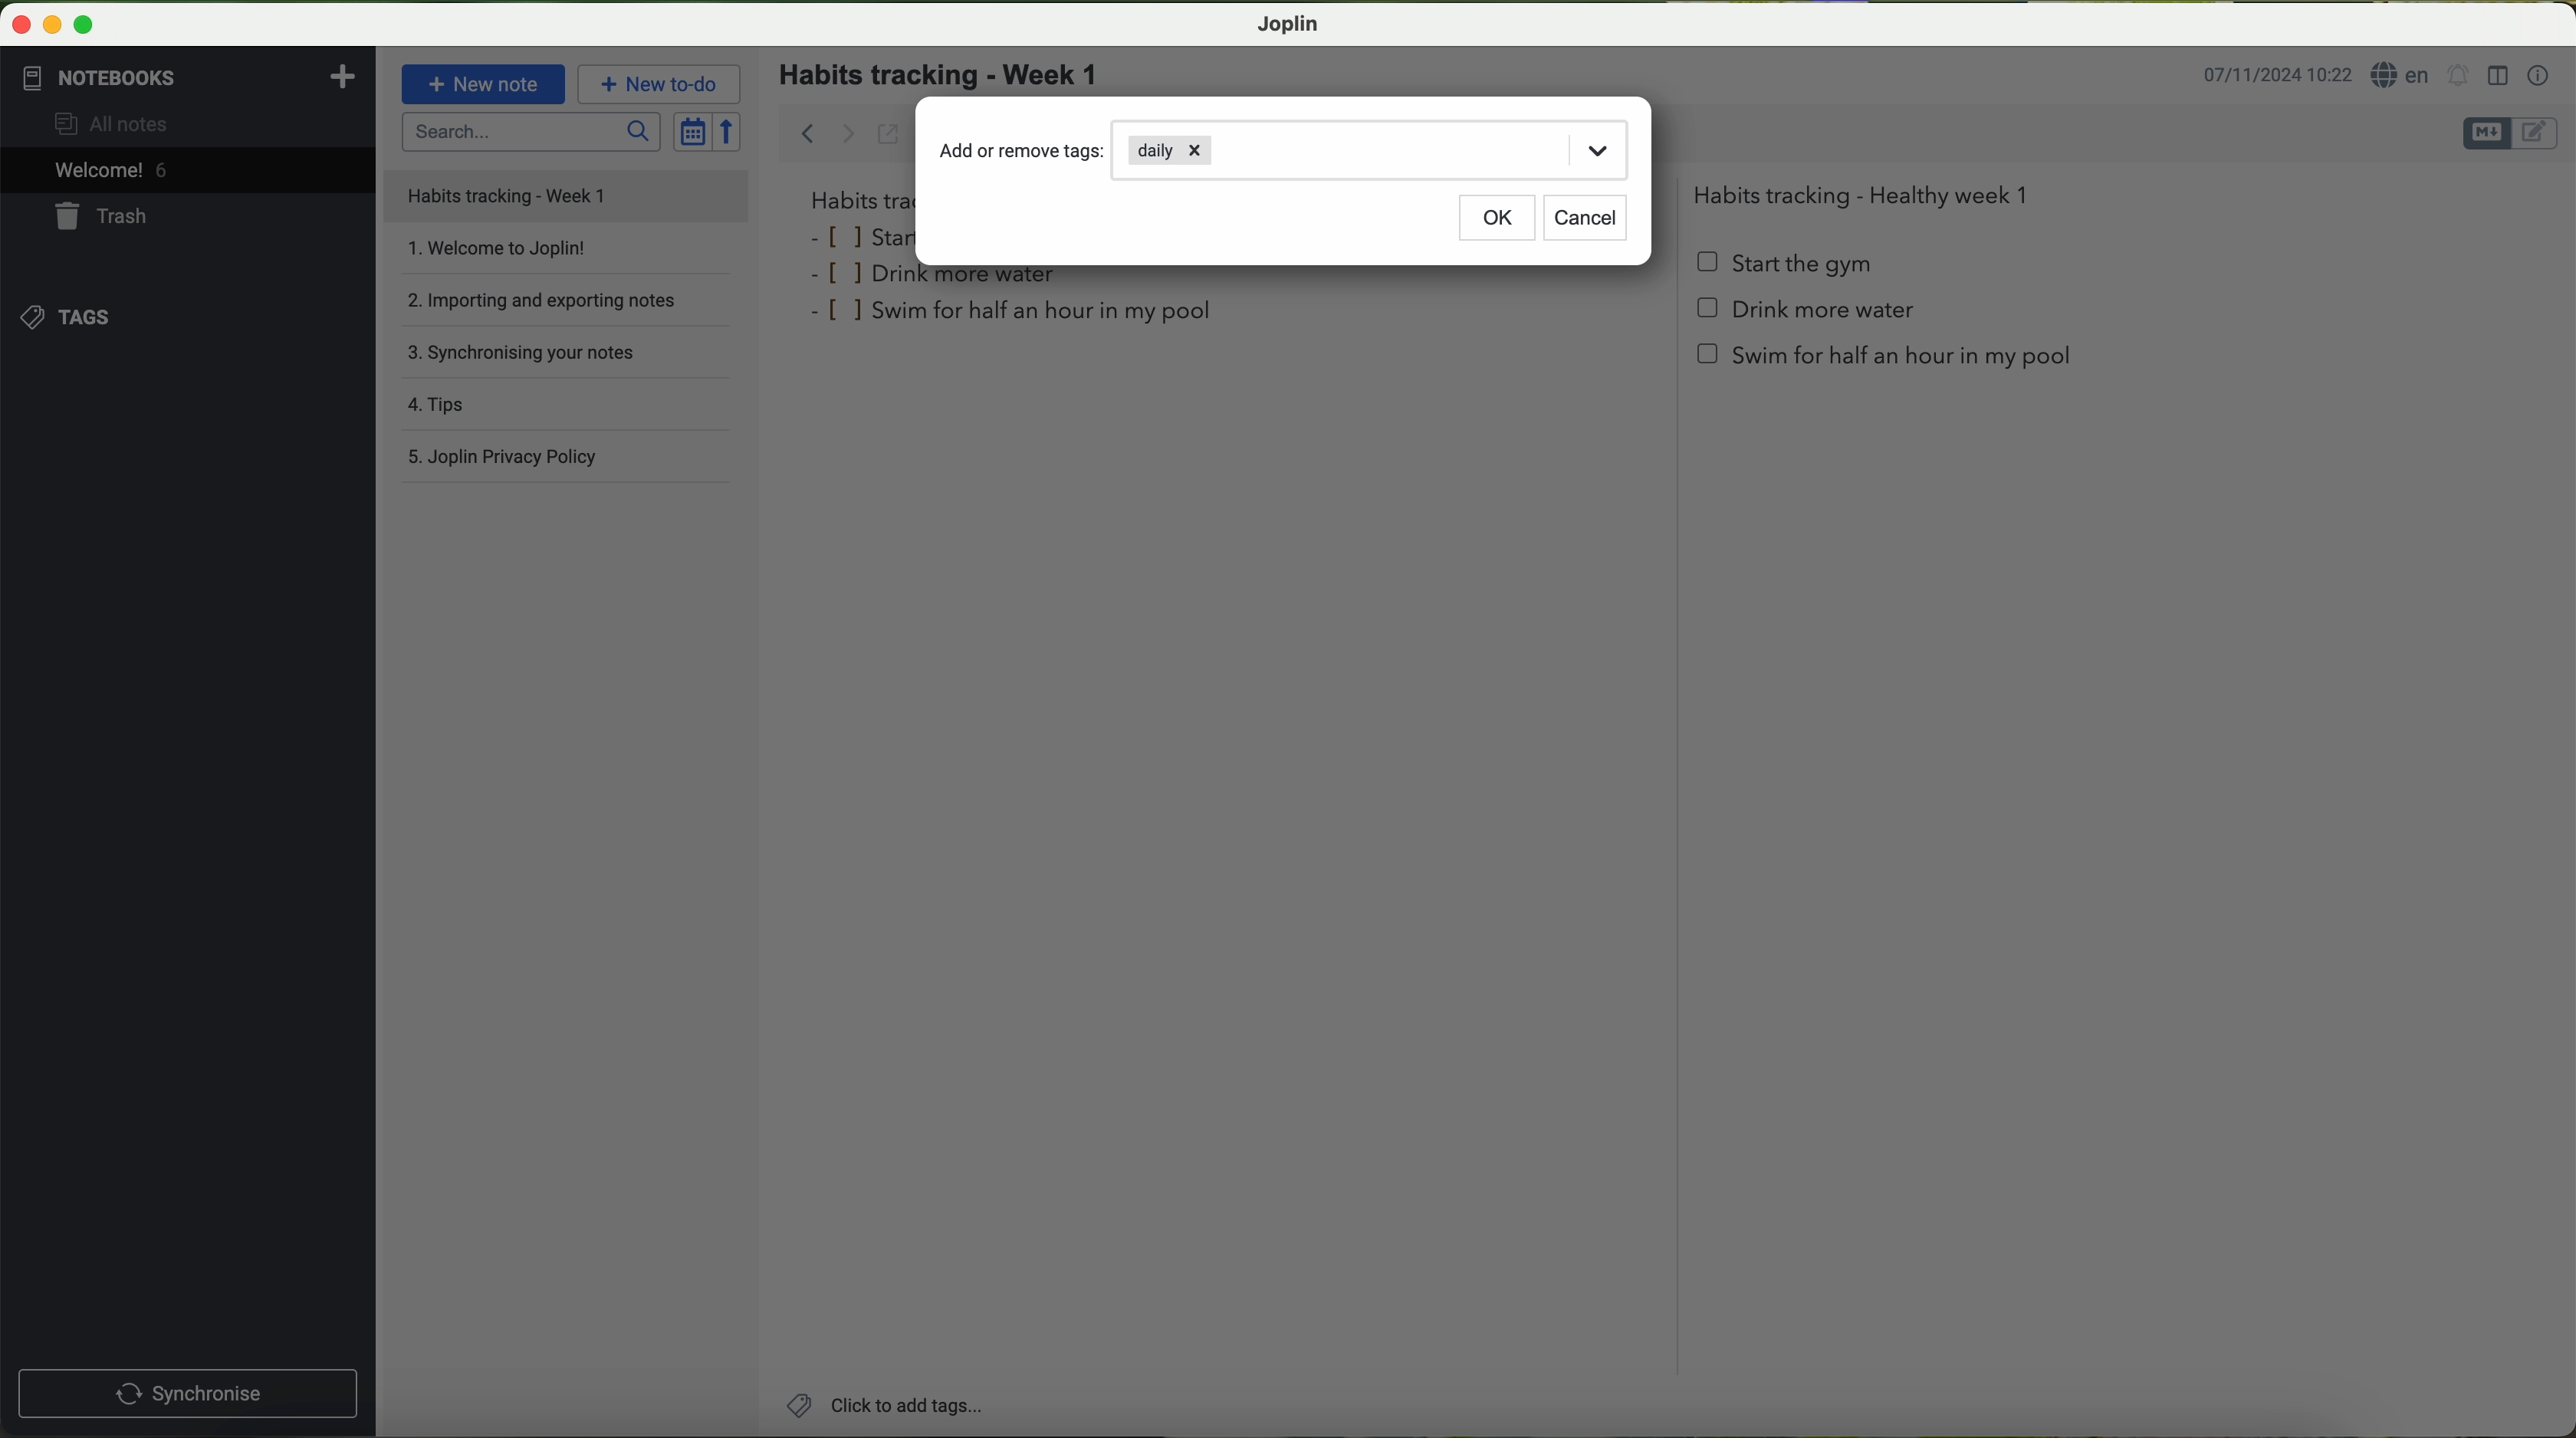  Describe the element at coordinates (112, 170) in the screenshot. I see `welcome 5` at that location.